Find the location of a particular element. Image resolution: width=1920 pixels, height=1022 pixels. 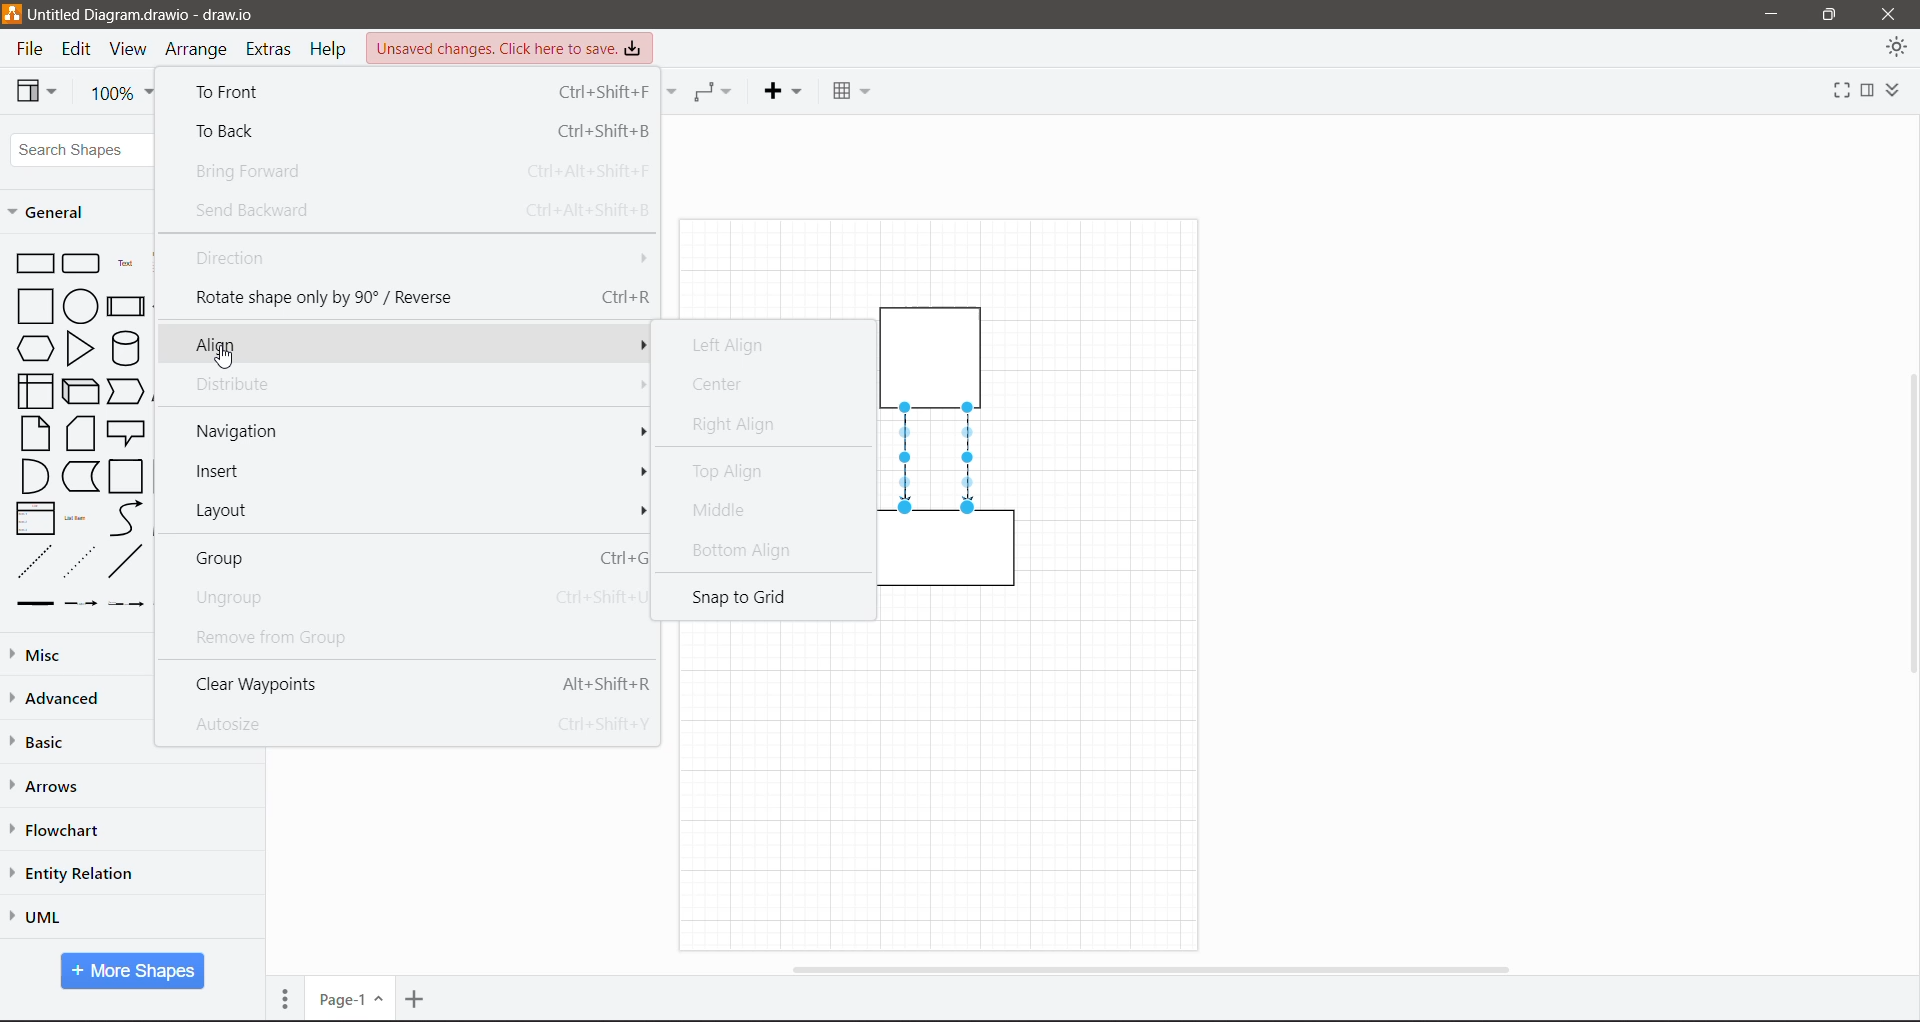

Directional Connector is located at coordinates (970, 459).